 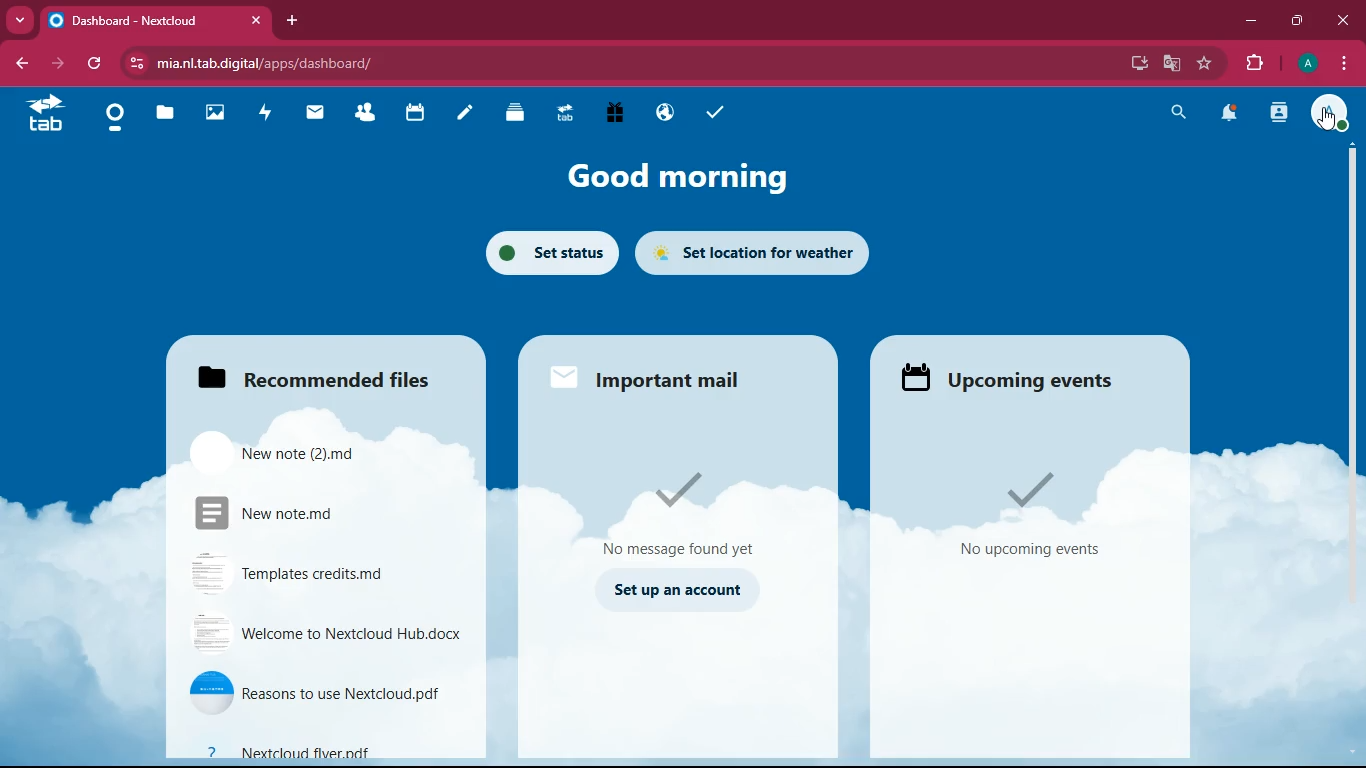 What do you see at coordinates (1013, 374) in the screenshot?
I see `events` at bounding box center [1013, 374].